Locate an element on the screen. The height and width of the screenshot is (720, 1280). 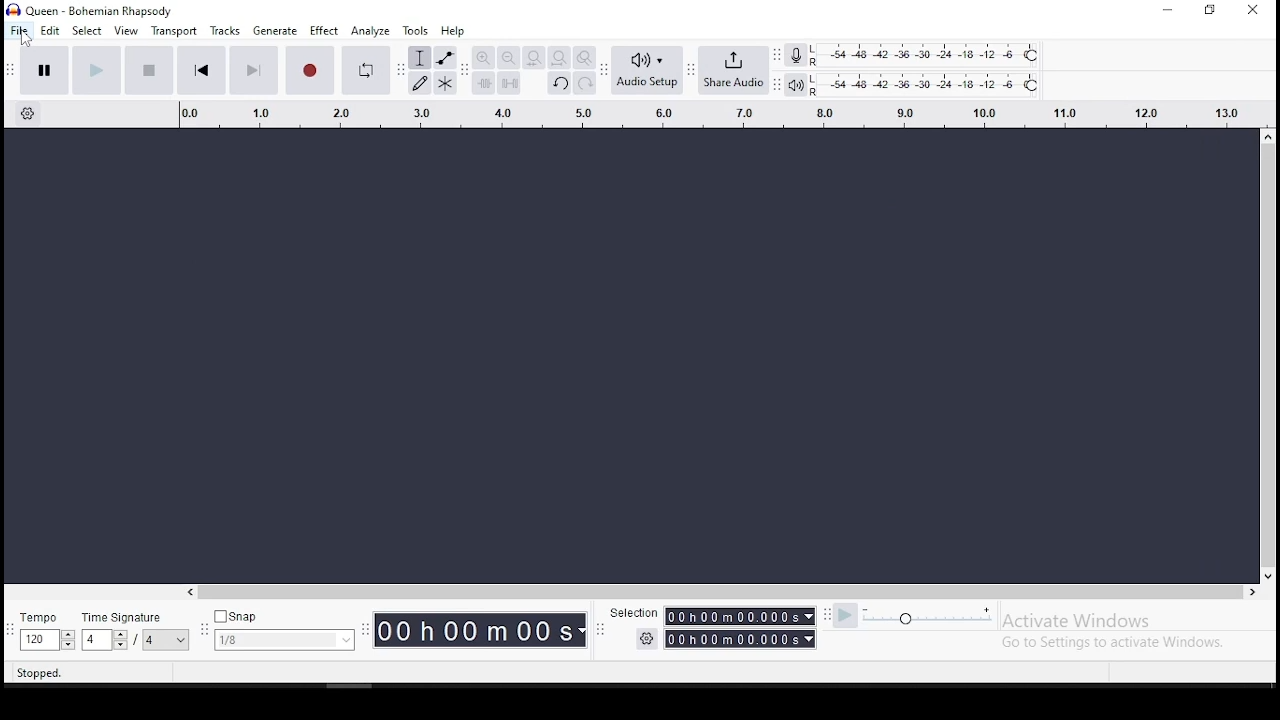
timeline options is located at coordinates (29, 115).